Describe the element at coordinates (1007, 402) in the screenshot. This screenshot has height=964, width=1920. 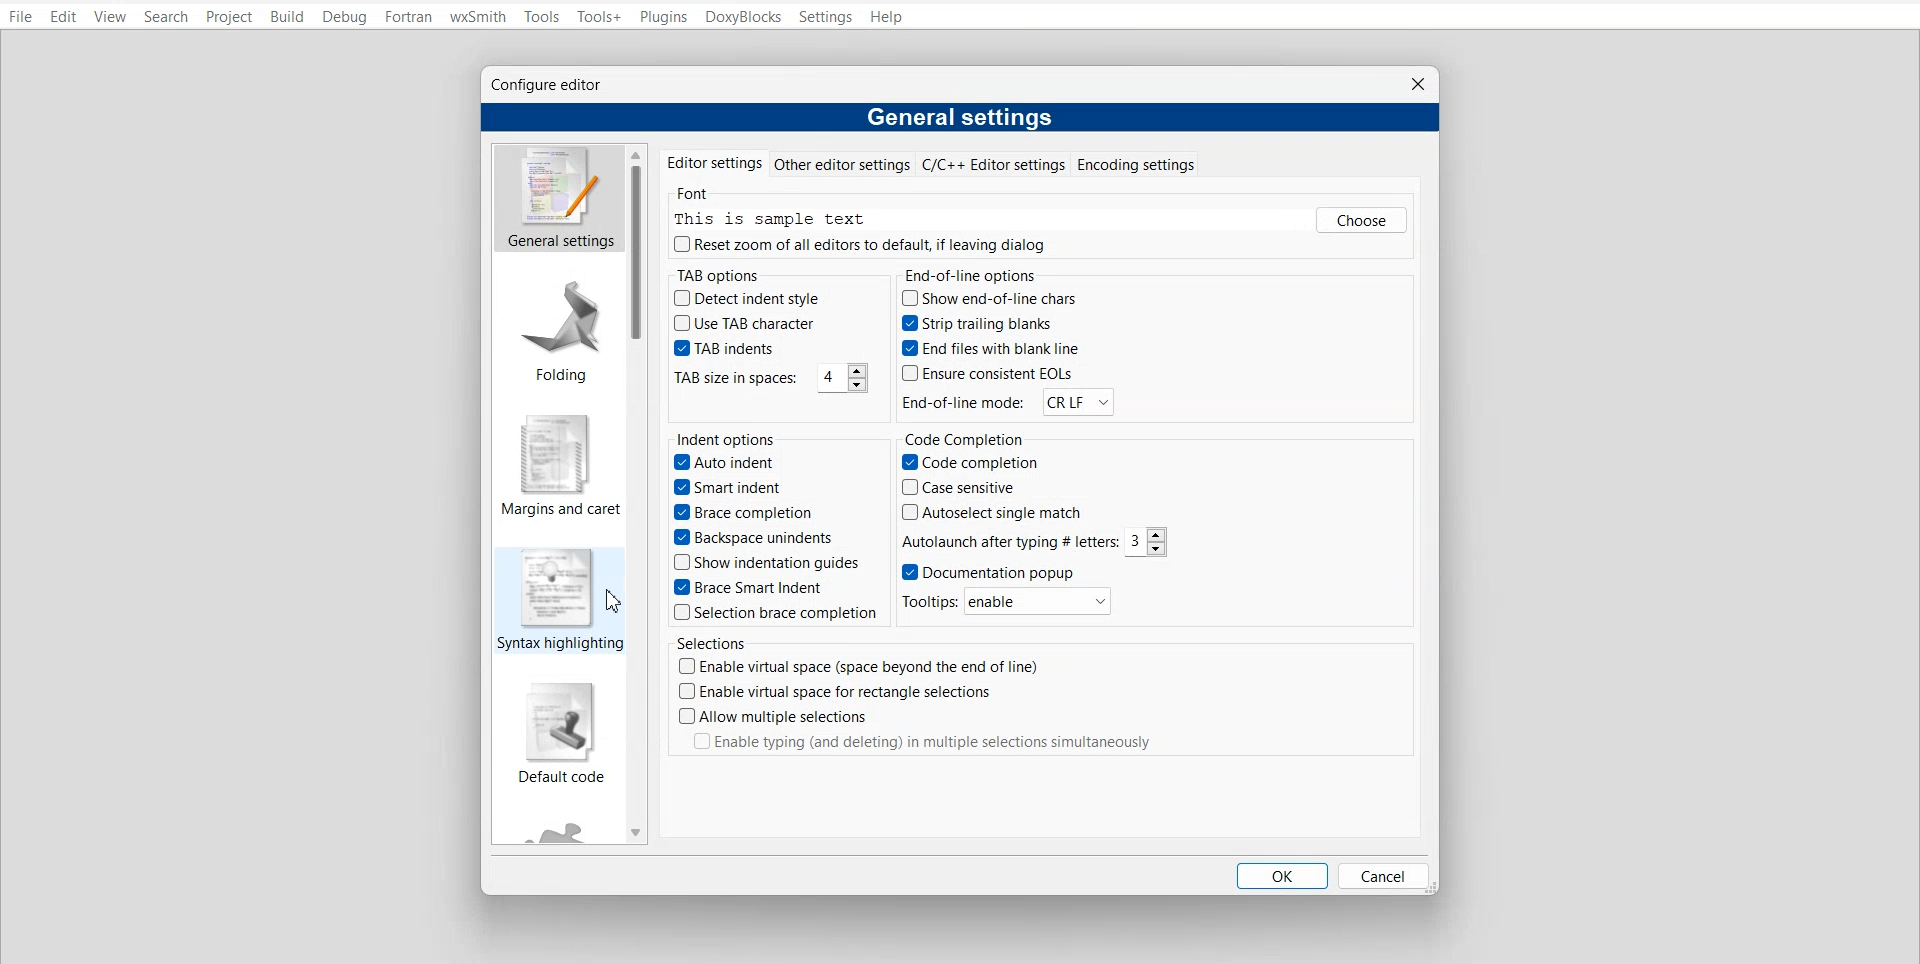
I see `End-of-line mode` at that location.